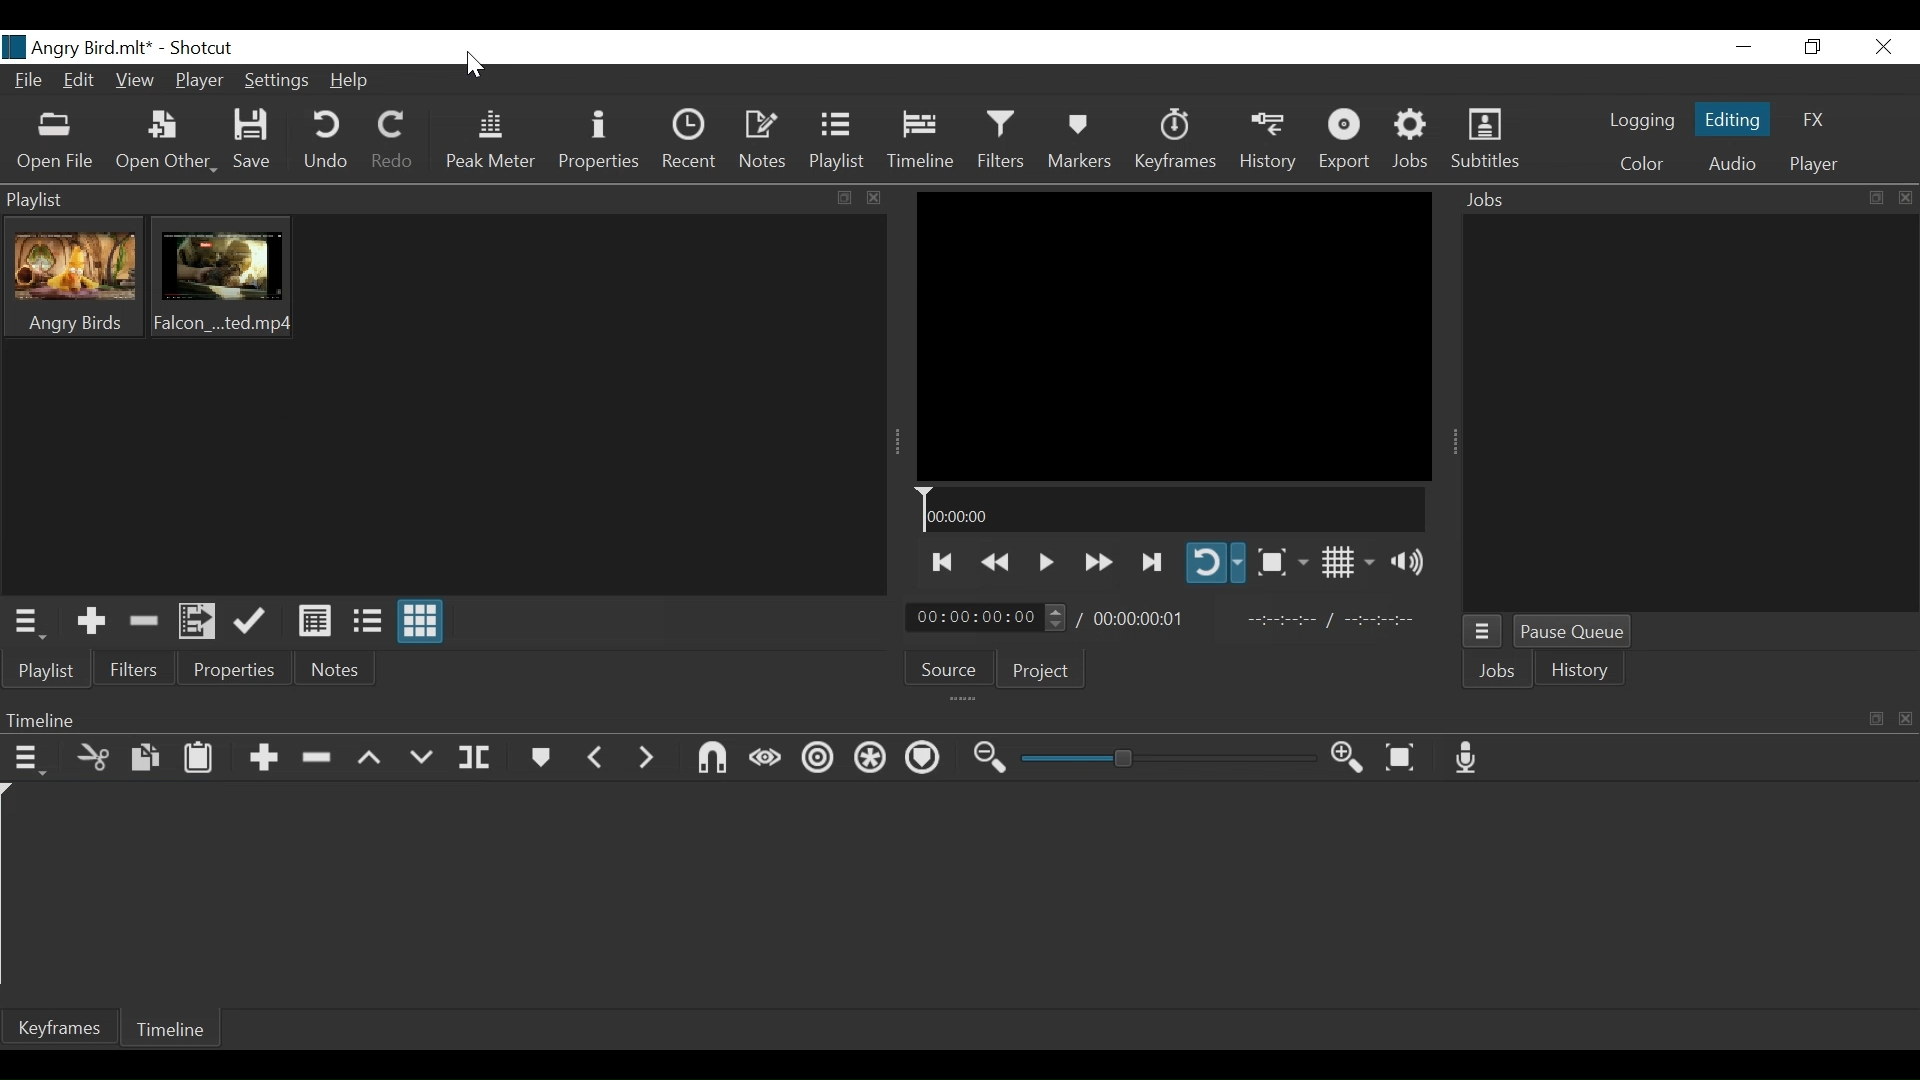 This screenshot has width=1920, height=1080. Describe the element at coordinates (328, 142) in the screenshot. I see `Undo` at that location.